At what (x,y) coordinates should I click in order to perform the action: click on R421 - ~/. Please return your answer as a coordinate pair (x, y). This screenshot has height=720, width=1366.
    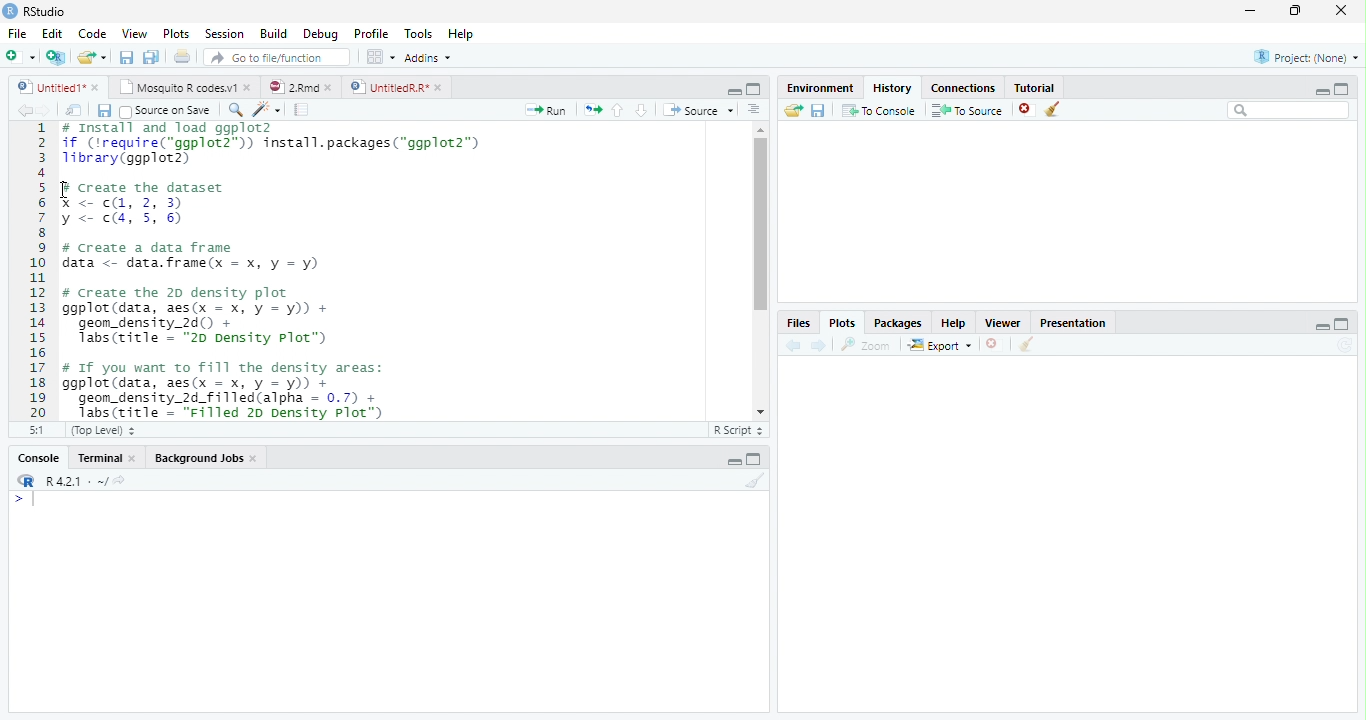
    Looking at the image, I should click on (70, 481).